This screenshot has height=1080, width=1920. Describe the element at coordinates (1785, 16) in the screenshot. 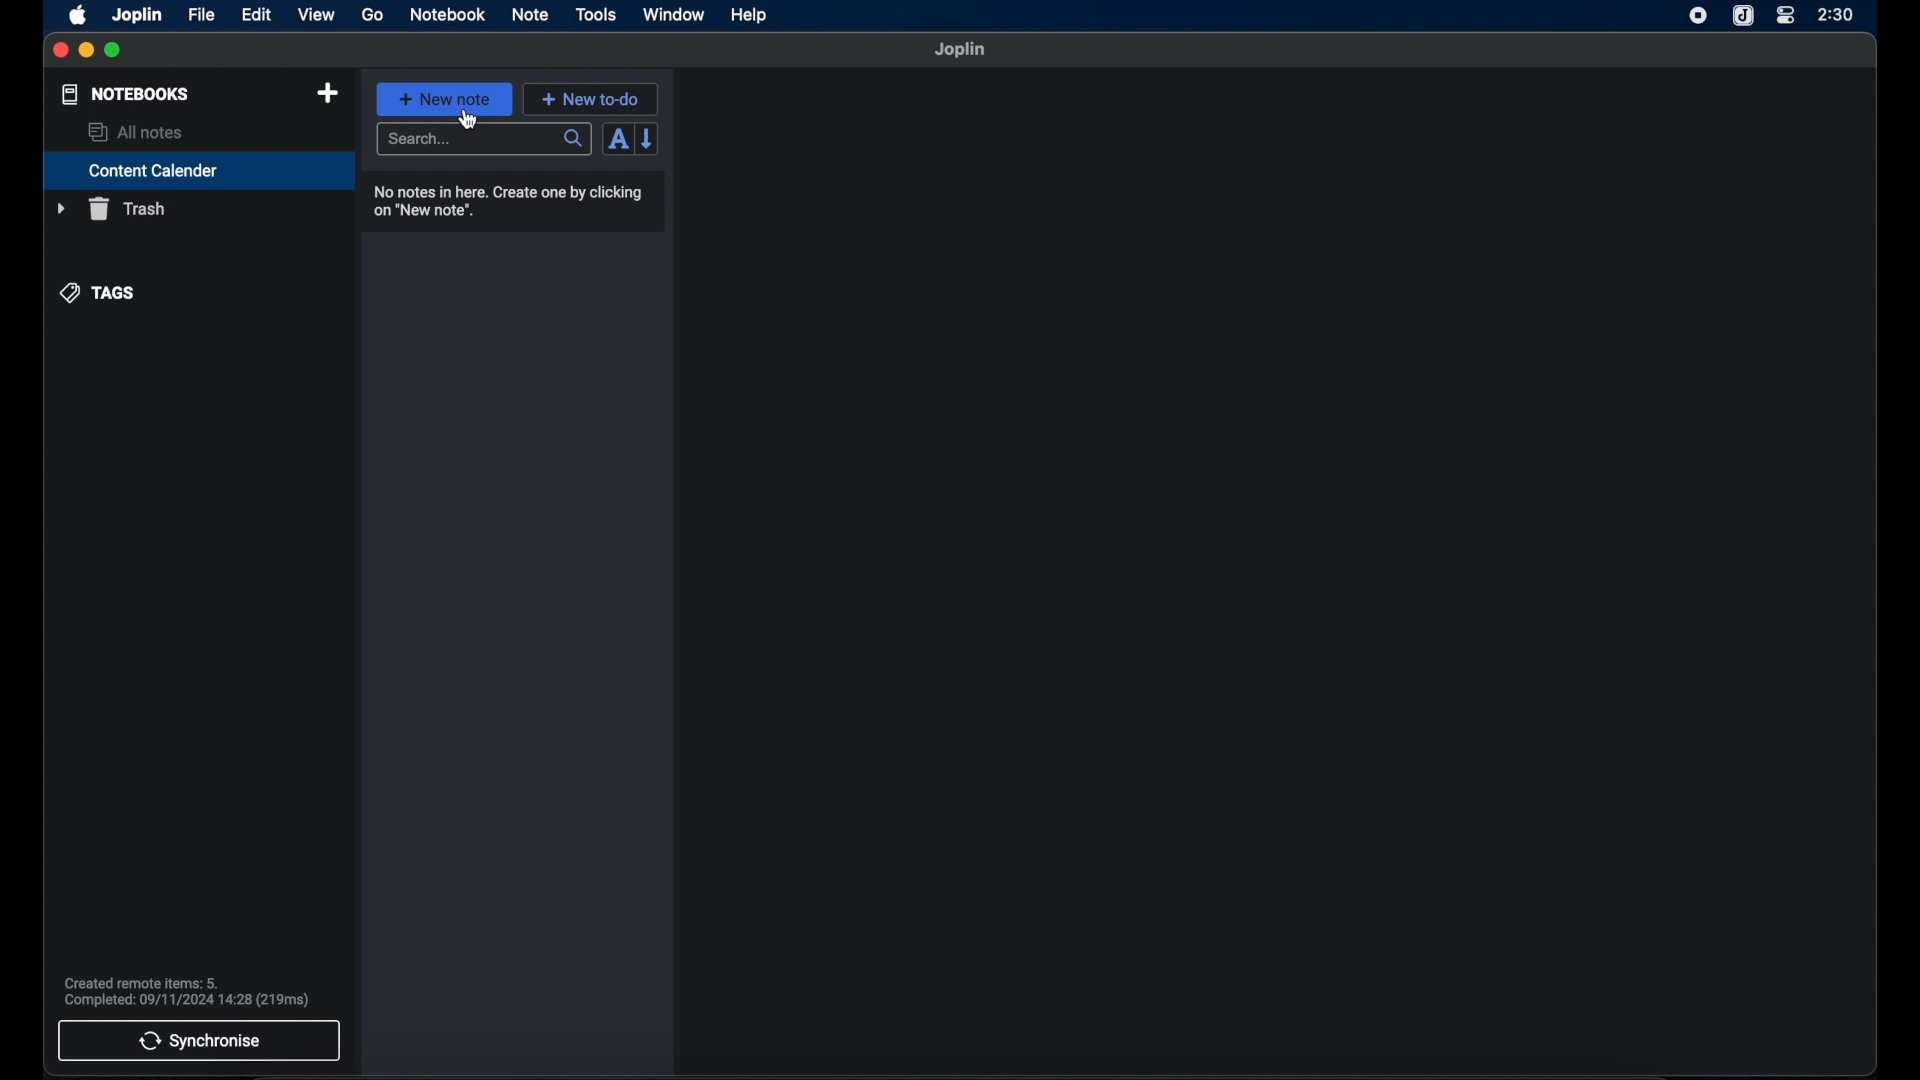

I see `control center` at that location.